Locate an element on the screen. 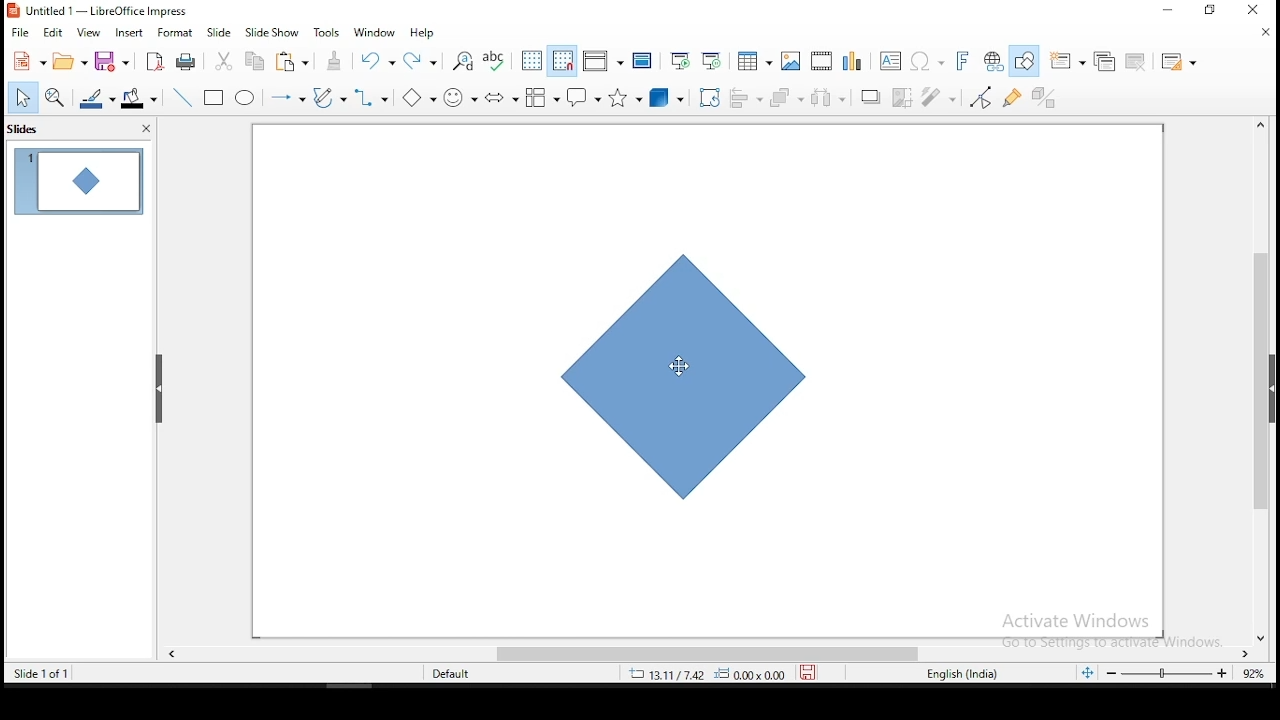 The image size is (1280, 720).  is located at coordinates (928, 62).